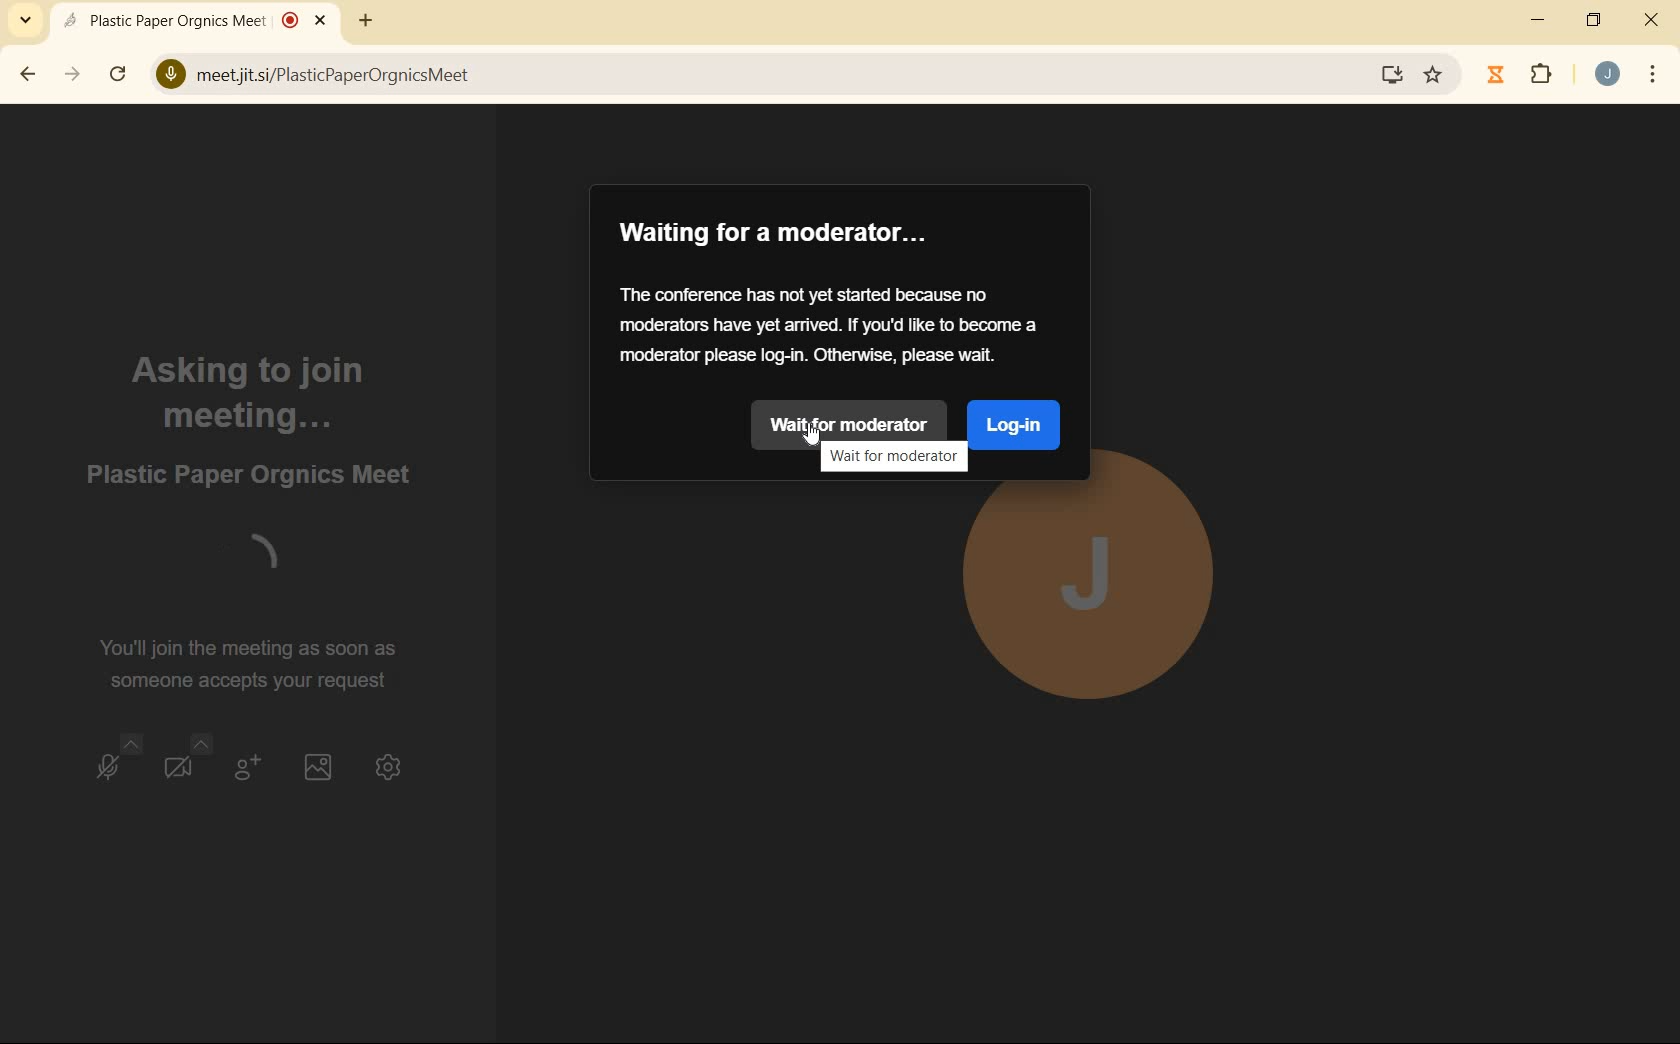 The image size is (1680, 1044). Describe the element at coordinates (1435, 75) in the screenshot. I see `bookmark` at that location.